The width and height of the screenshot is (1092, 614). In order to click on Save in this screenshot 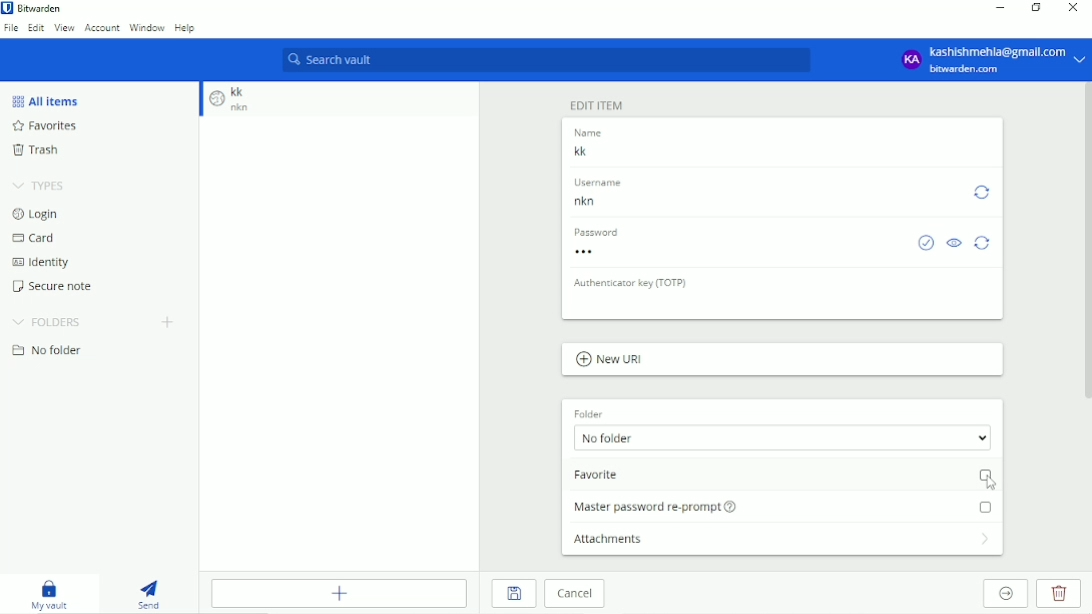, I will do `click(515, 594)`.